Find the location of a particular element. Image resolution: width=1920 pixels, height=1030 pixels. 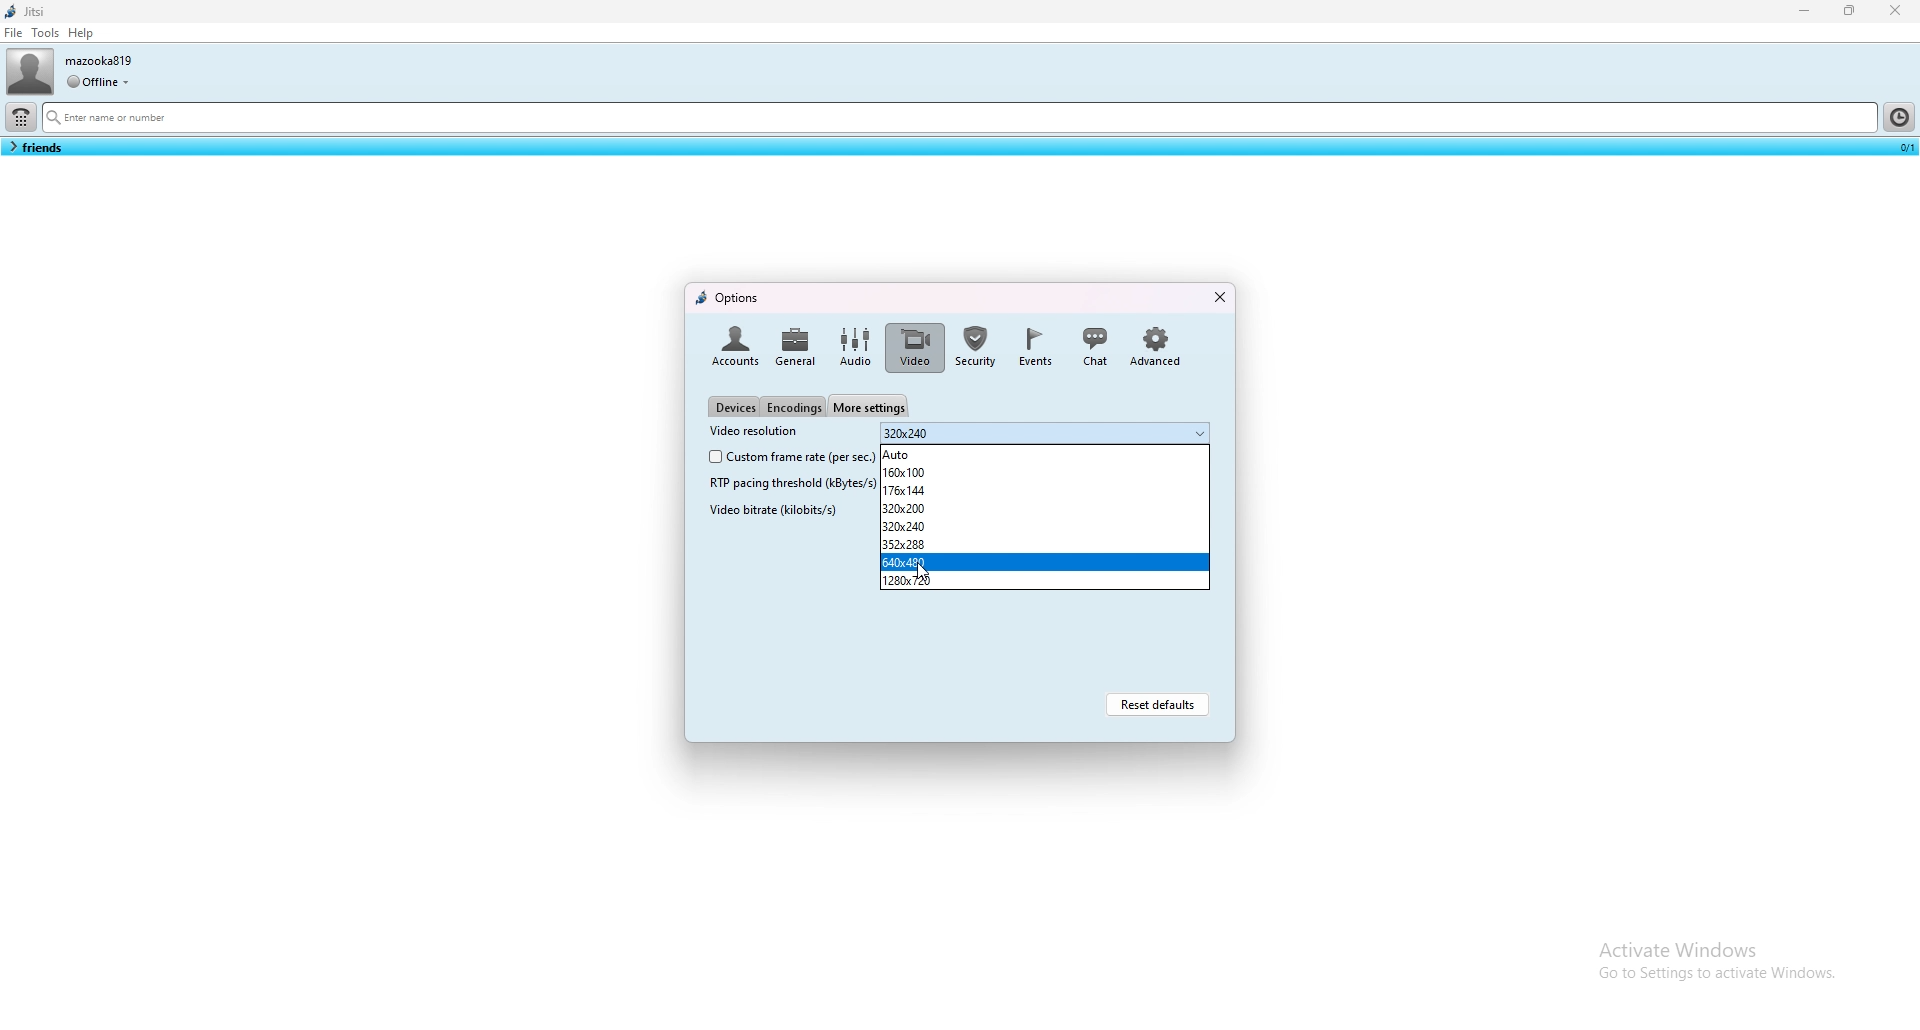

Video resolution is located at coordinates (753, 431).